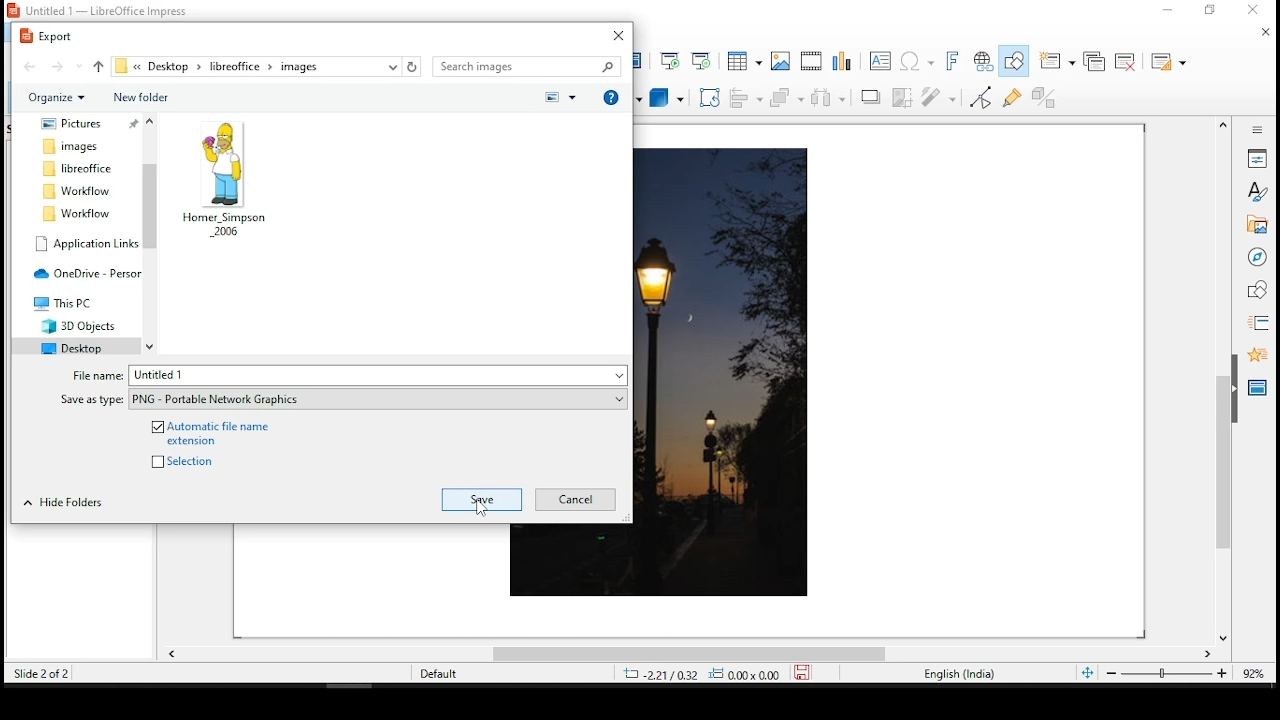 The image size is (1280, 720). I want to click on close window, so click(618, 34).